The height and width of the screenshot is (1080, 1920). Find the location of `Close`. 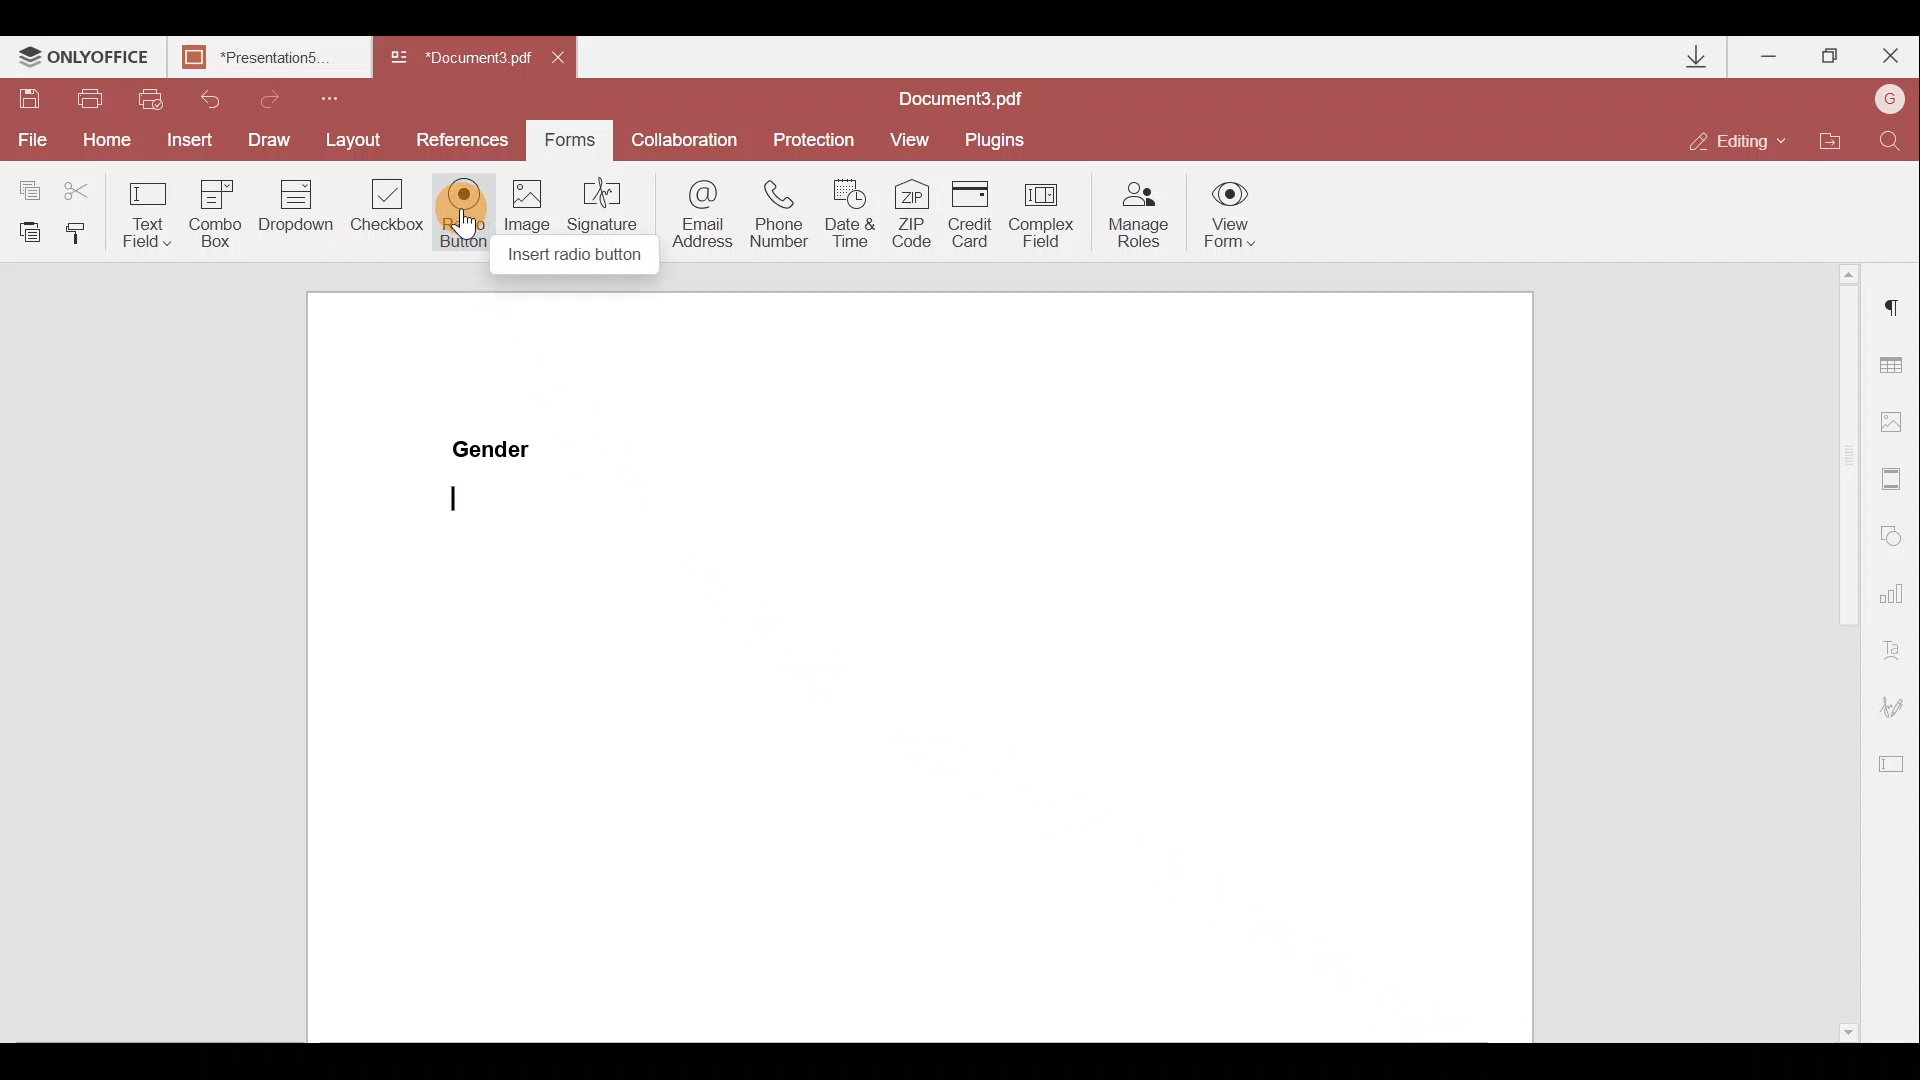

Close is located at coordinates (1891, 57).